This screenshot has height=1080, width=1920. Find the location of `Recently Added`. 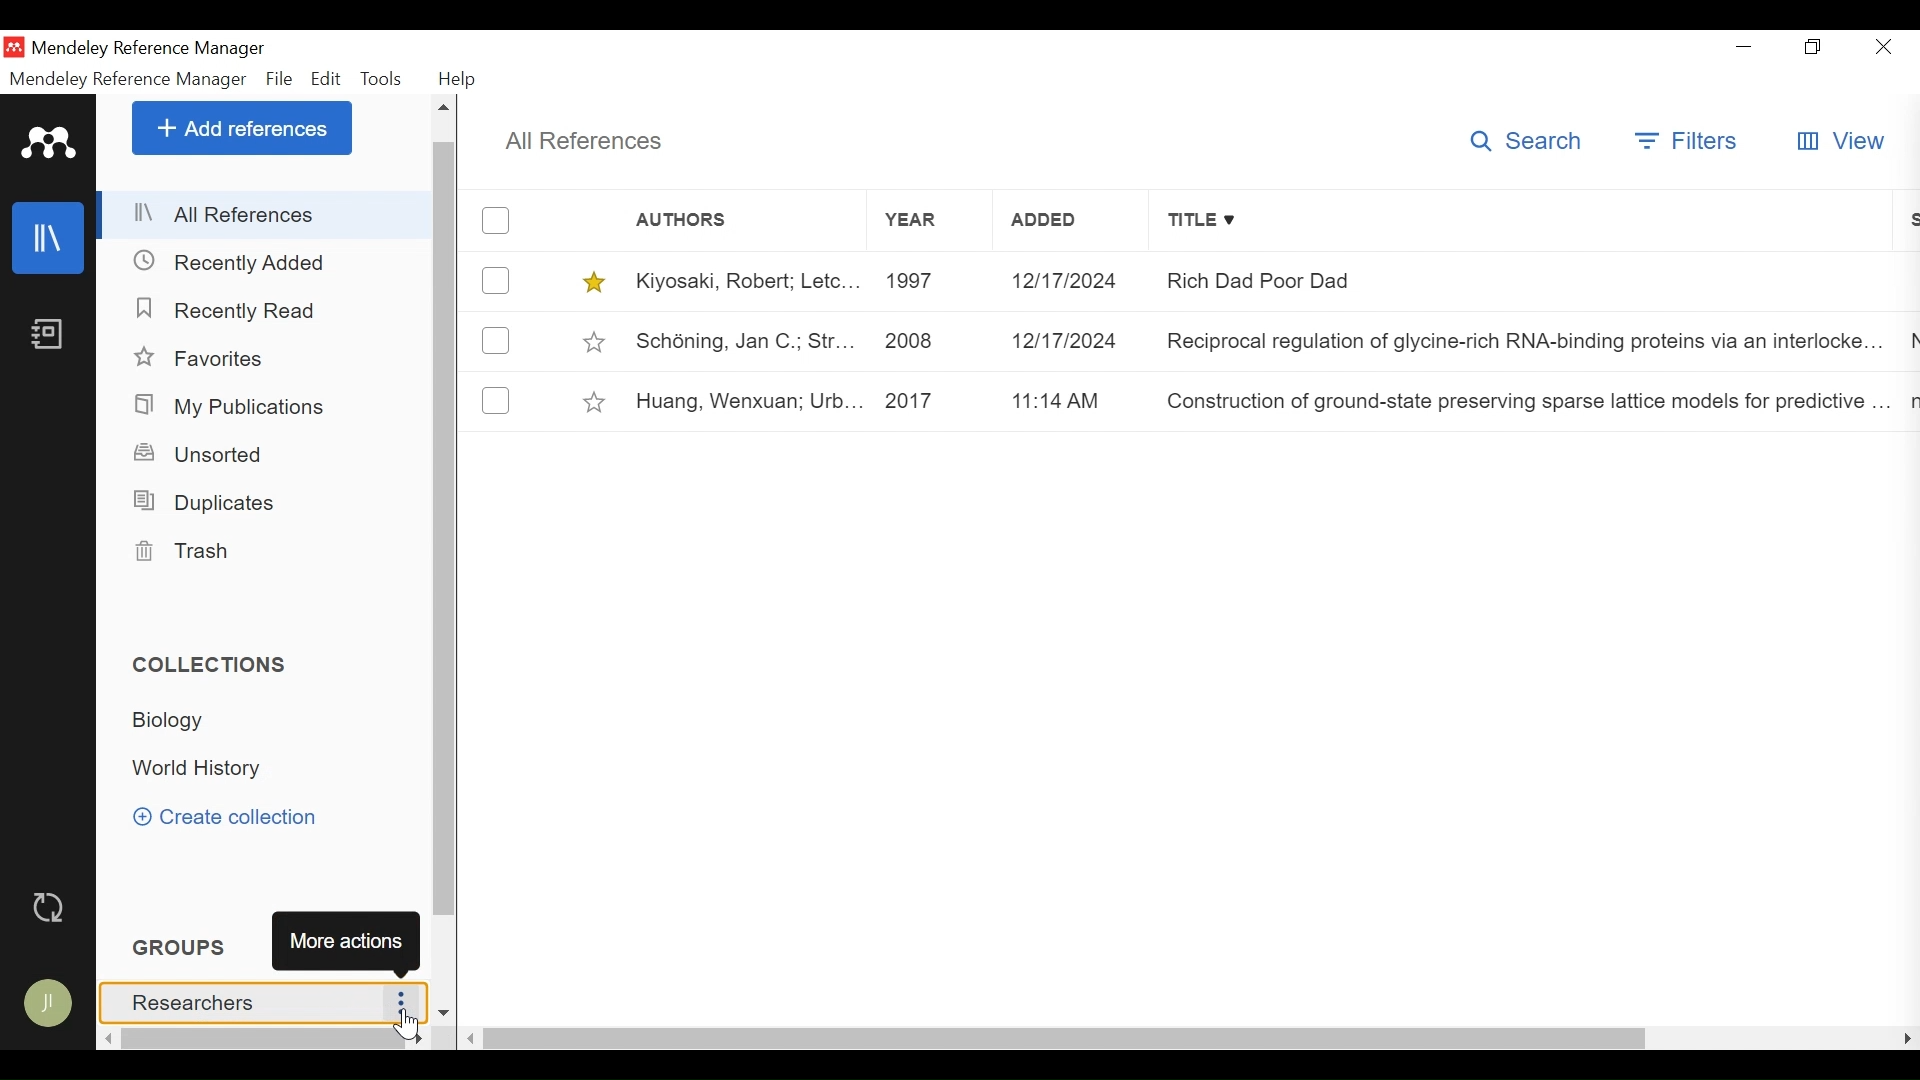

Recently Added is located at coordinates (233, 262).